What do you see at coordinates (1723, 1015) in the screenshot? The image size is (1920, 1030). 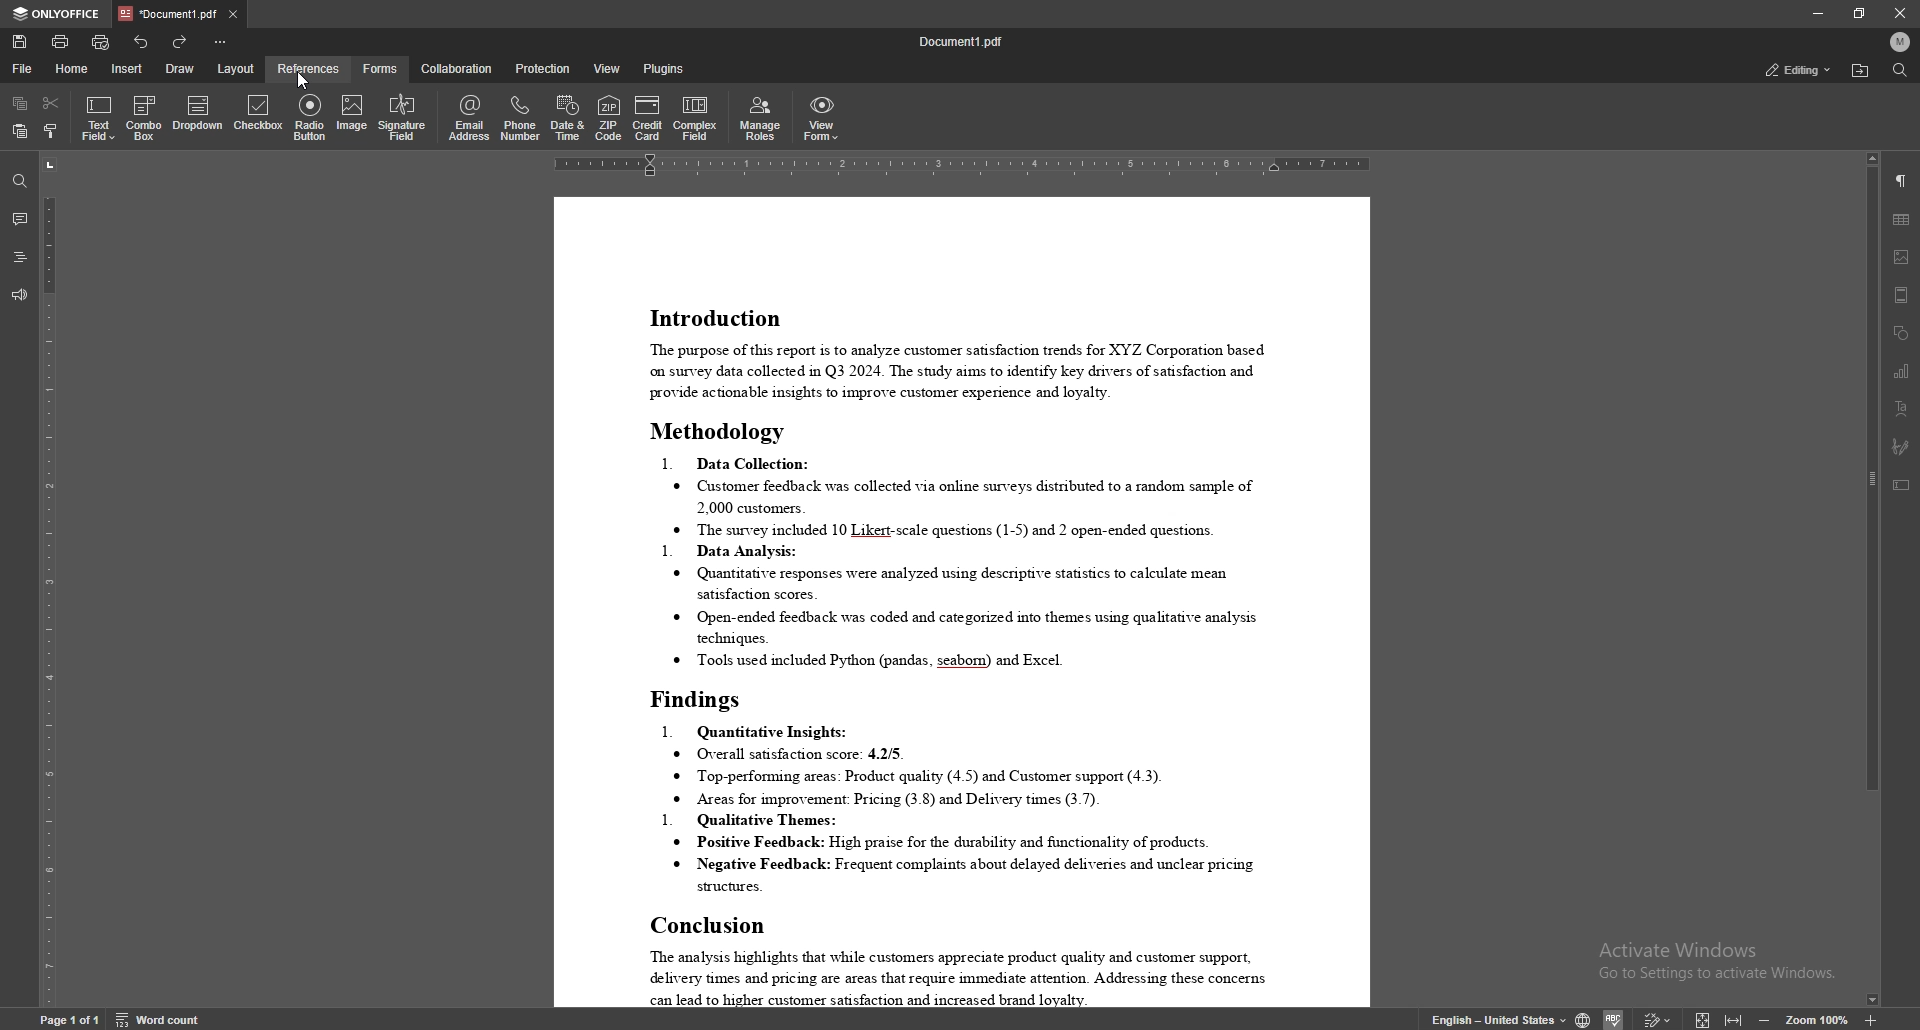 I see `expand` at bounding box center [1723, 1015].